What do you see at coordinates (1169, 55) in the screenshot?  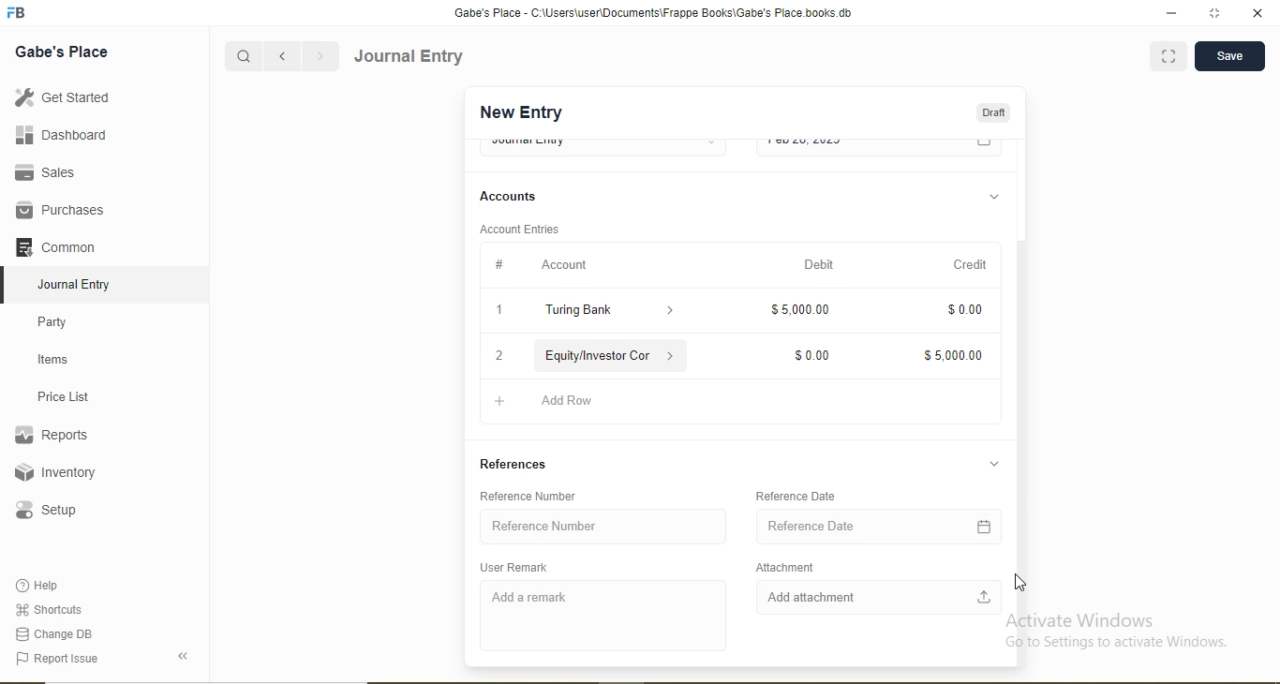 I see `Full screen` at bounding box center [1169, 55].